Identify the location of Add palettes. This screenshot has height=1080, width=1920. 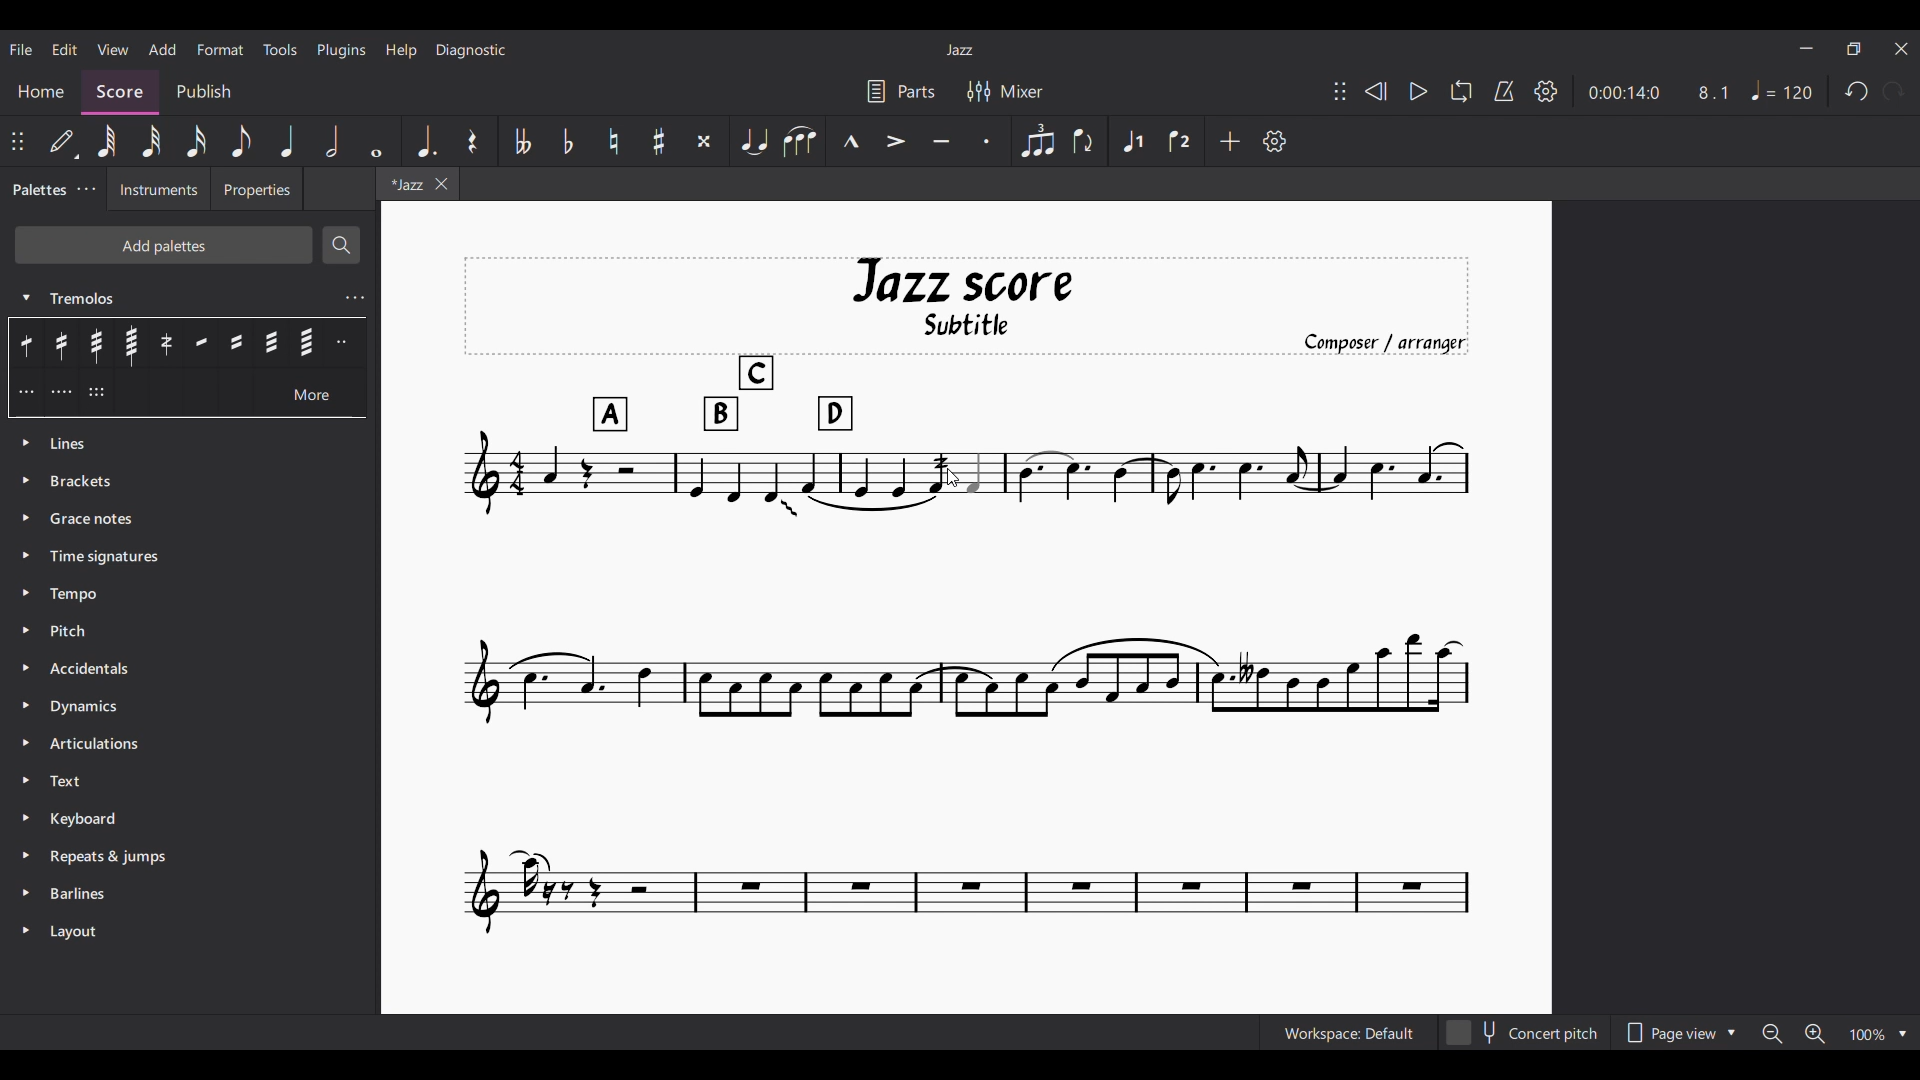
(163, 245).